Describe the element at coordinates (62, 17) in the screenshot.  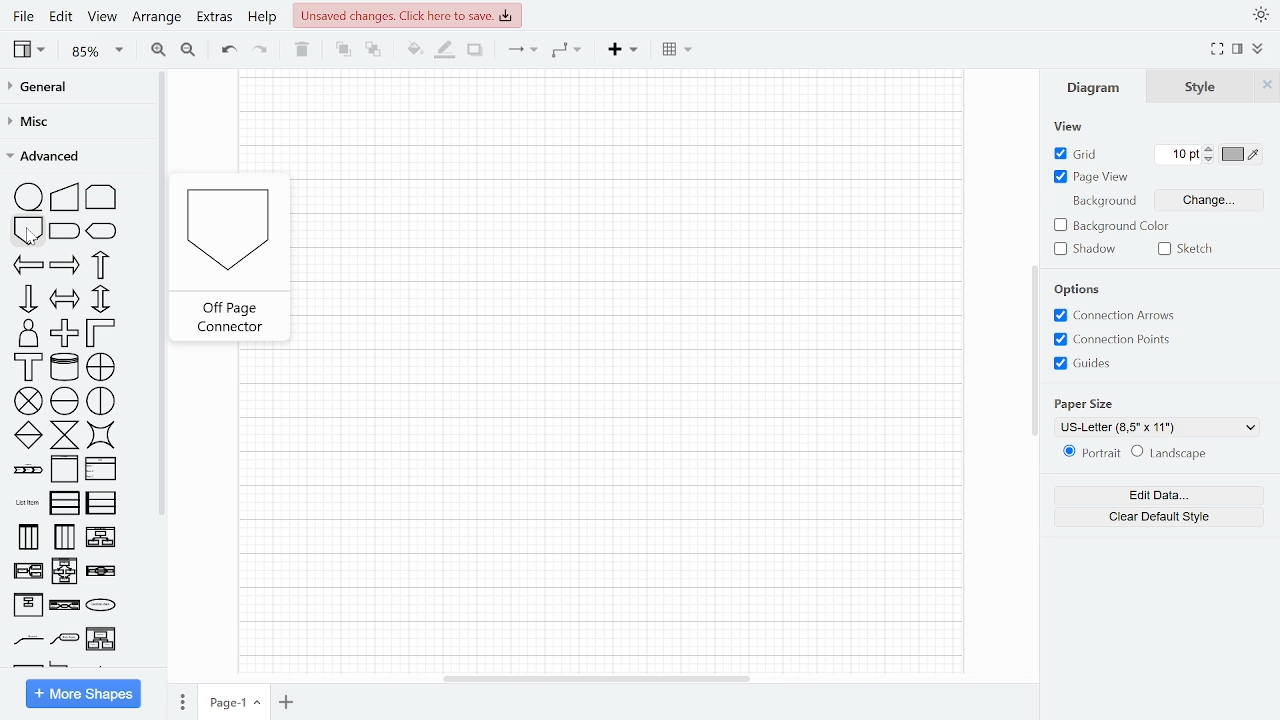
I see `Edit` at that location.